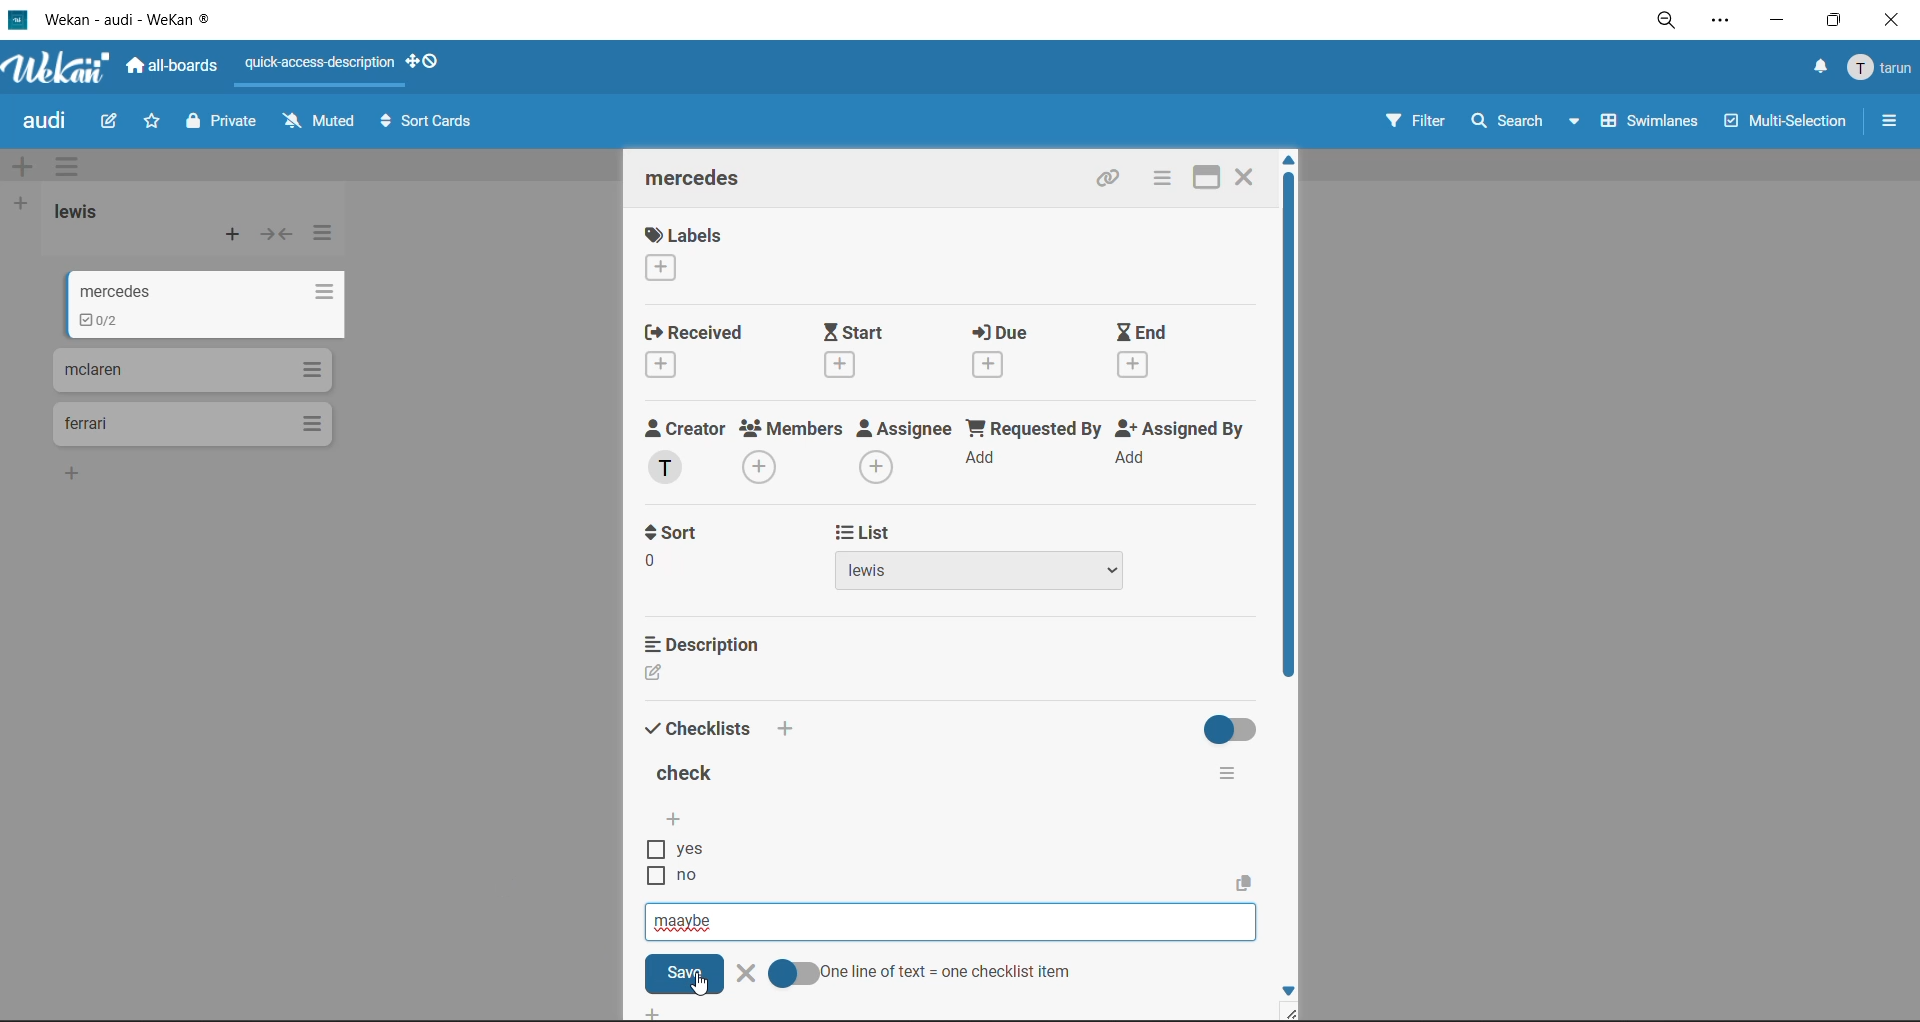 The width and height of the screenshot is (1920, 1022). I want to click on swimlanes, so click(1653, 124).